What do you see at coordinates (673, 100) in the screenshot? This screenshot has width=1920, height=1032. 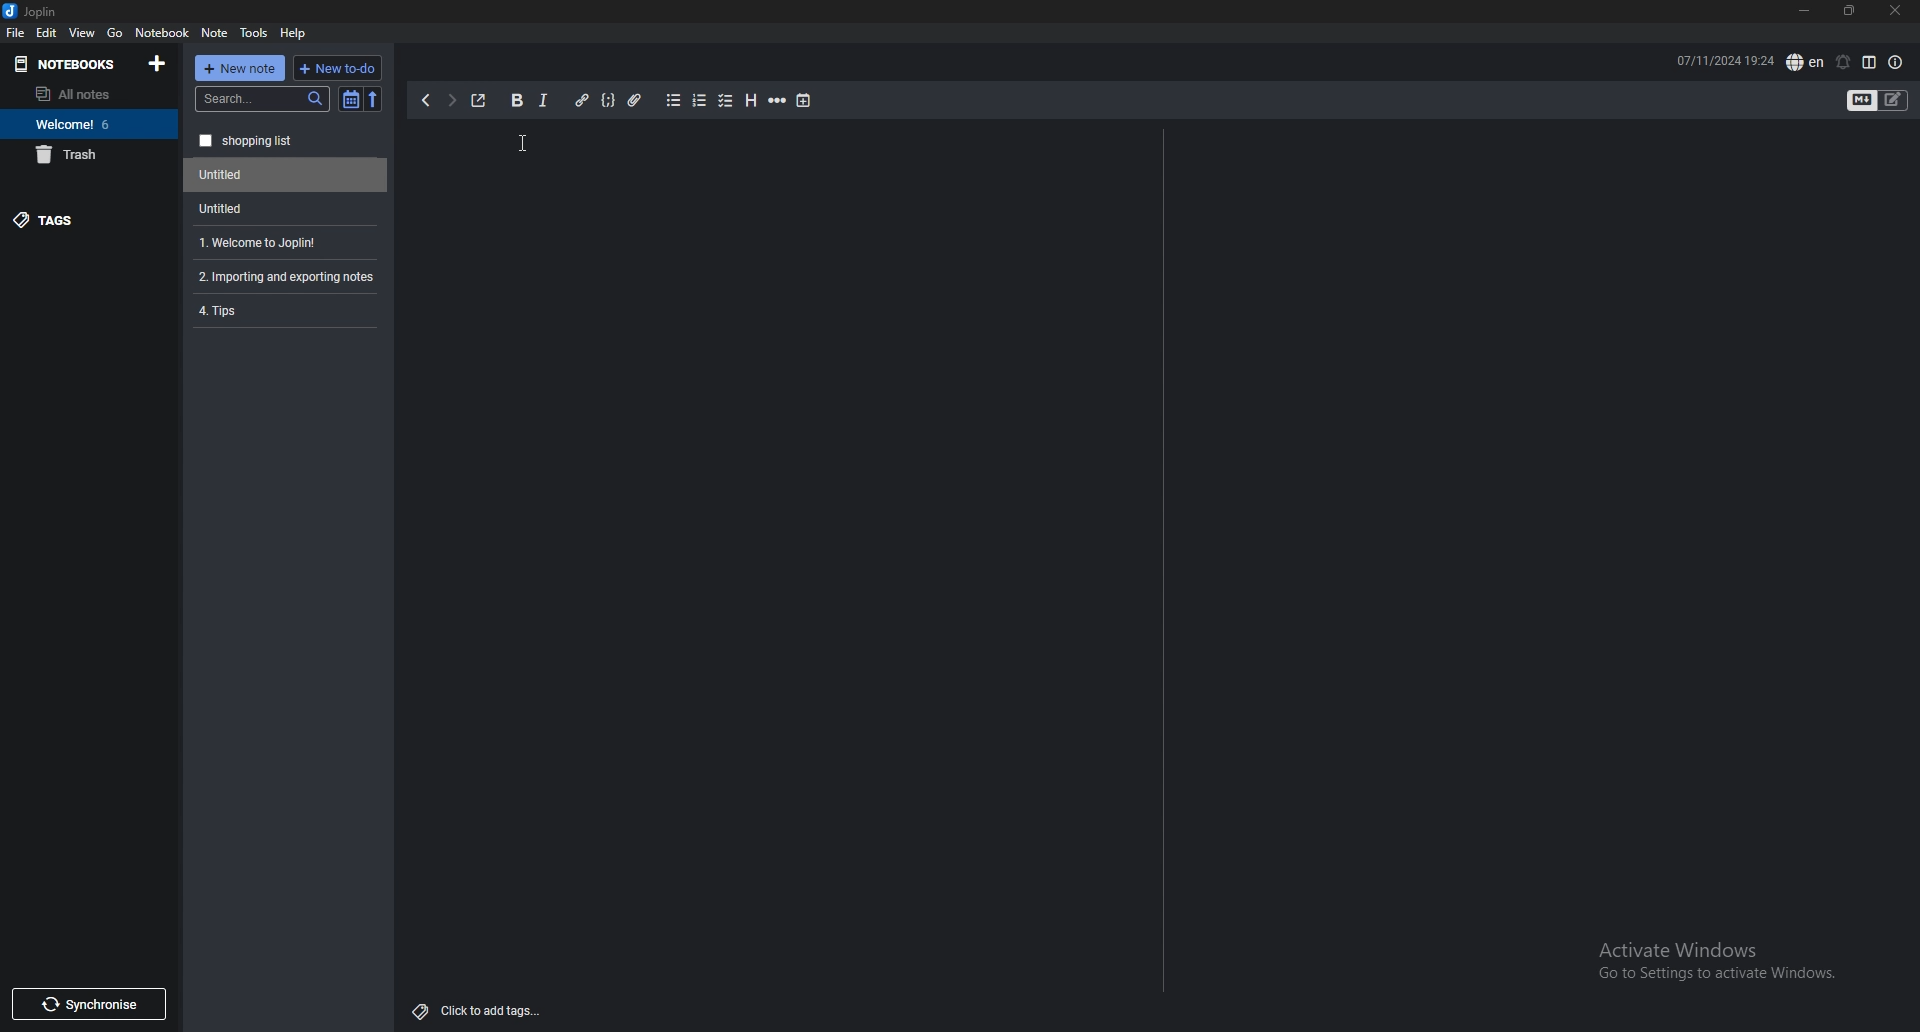 I see `bullet list` at bounding box center [673, 100].